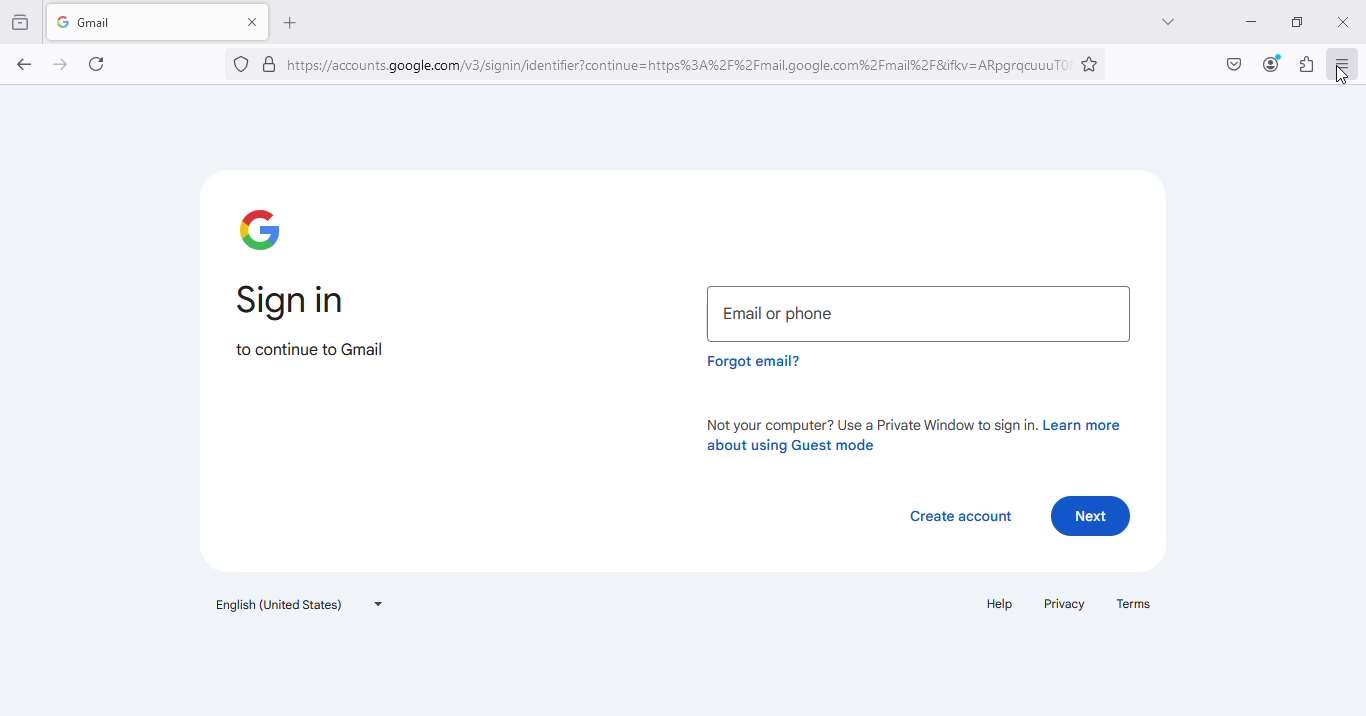 The image size is (1366, 716). Describe the element at coordinates (1169, 22) in the screenshot. I see `list all tabs` at that location.